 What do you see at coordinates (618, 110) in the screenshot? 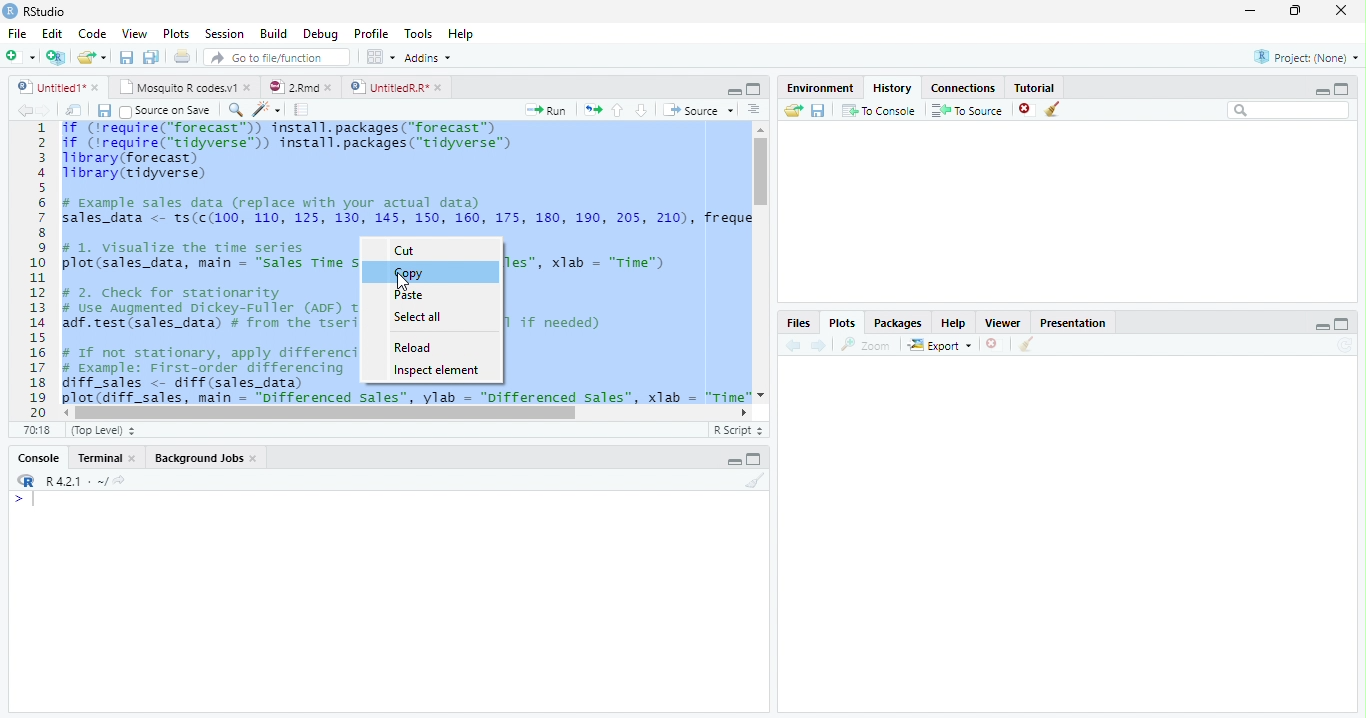
I see `Up` at bounding box center [618, 110].